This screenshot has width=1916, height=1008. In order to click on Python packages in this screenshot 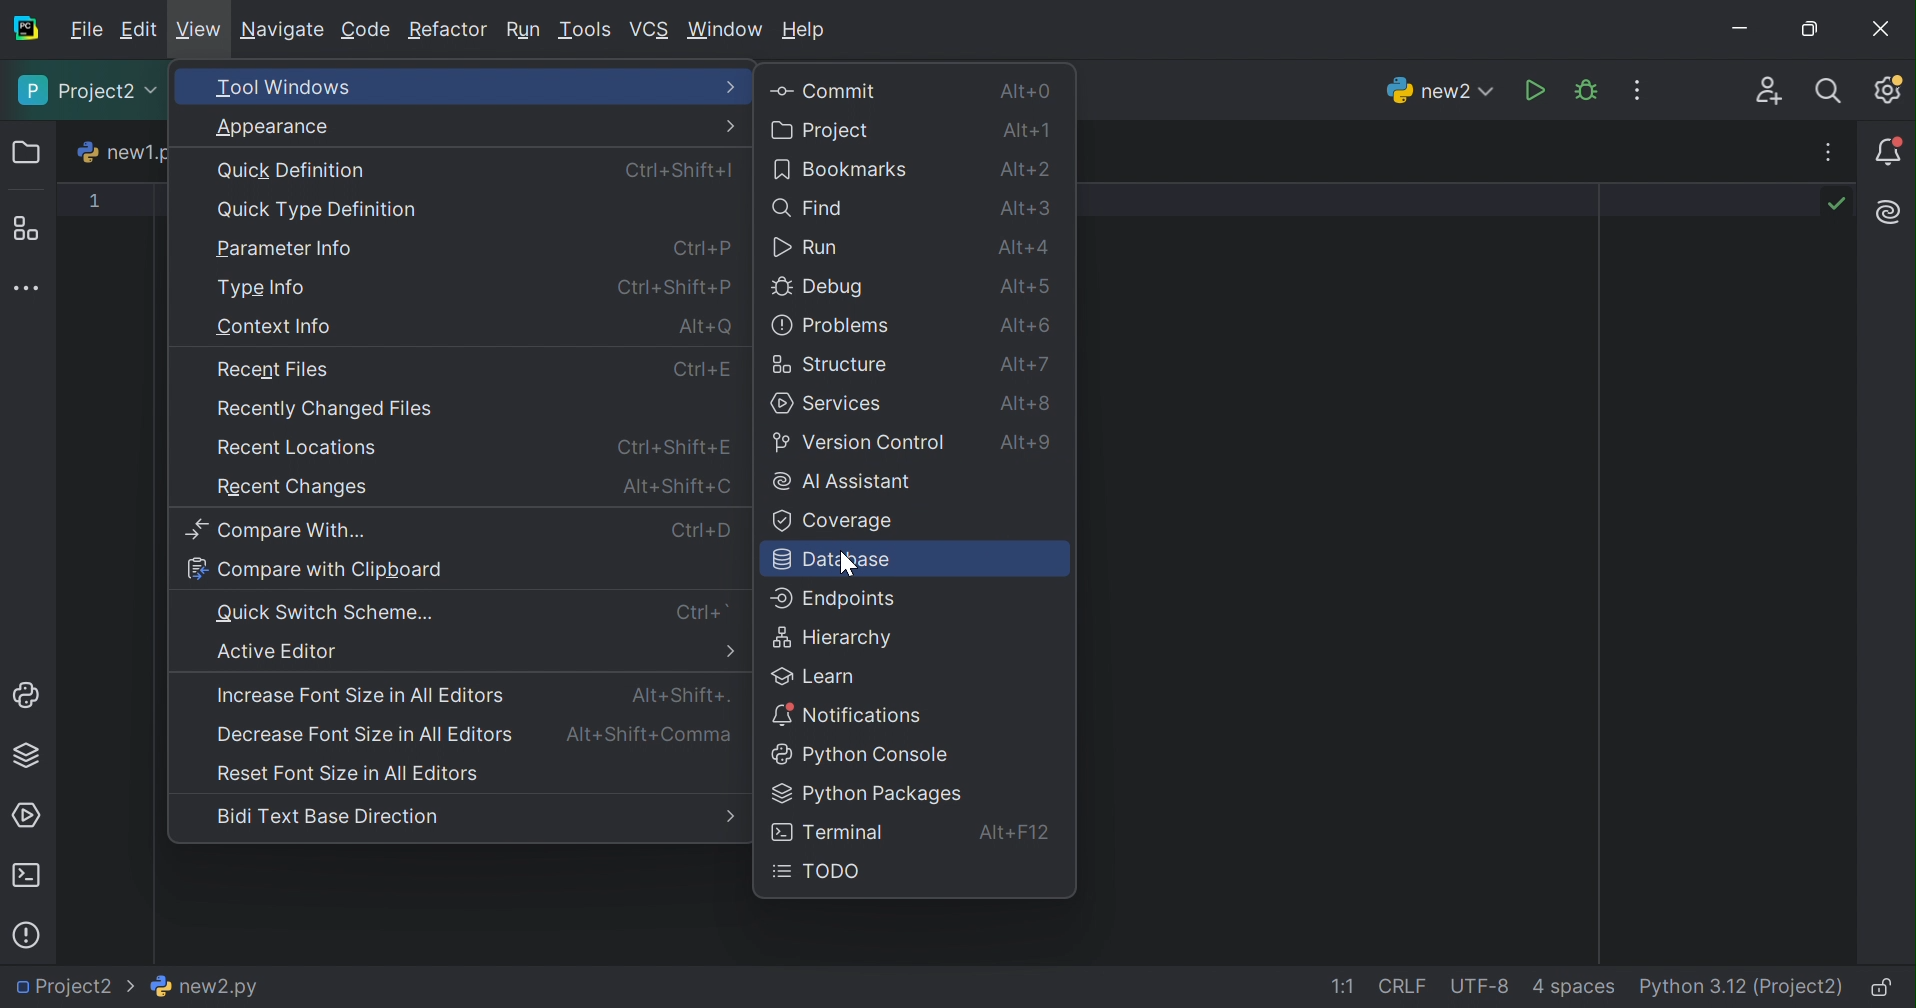, I will do `click(867, 794)`.